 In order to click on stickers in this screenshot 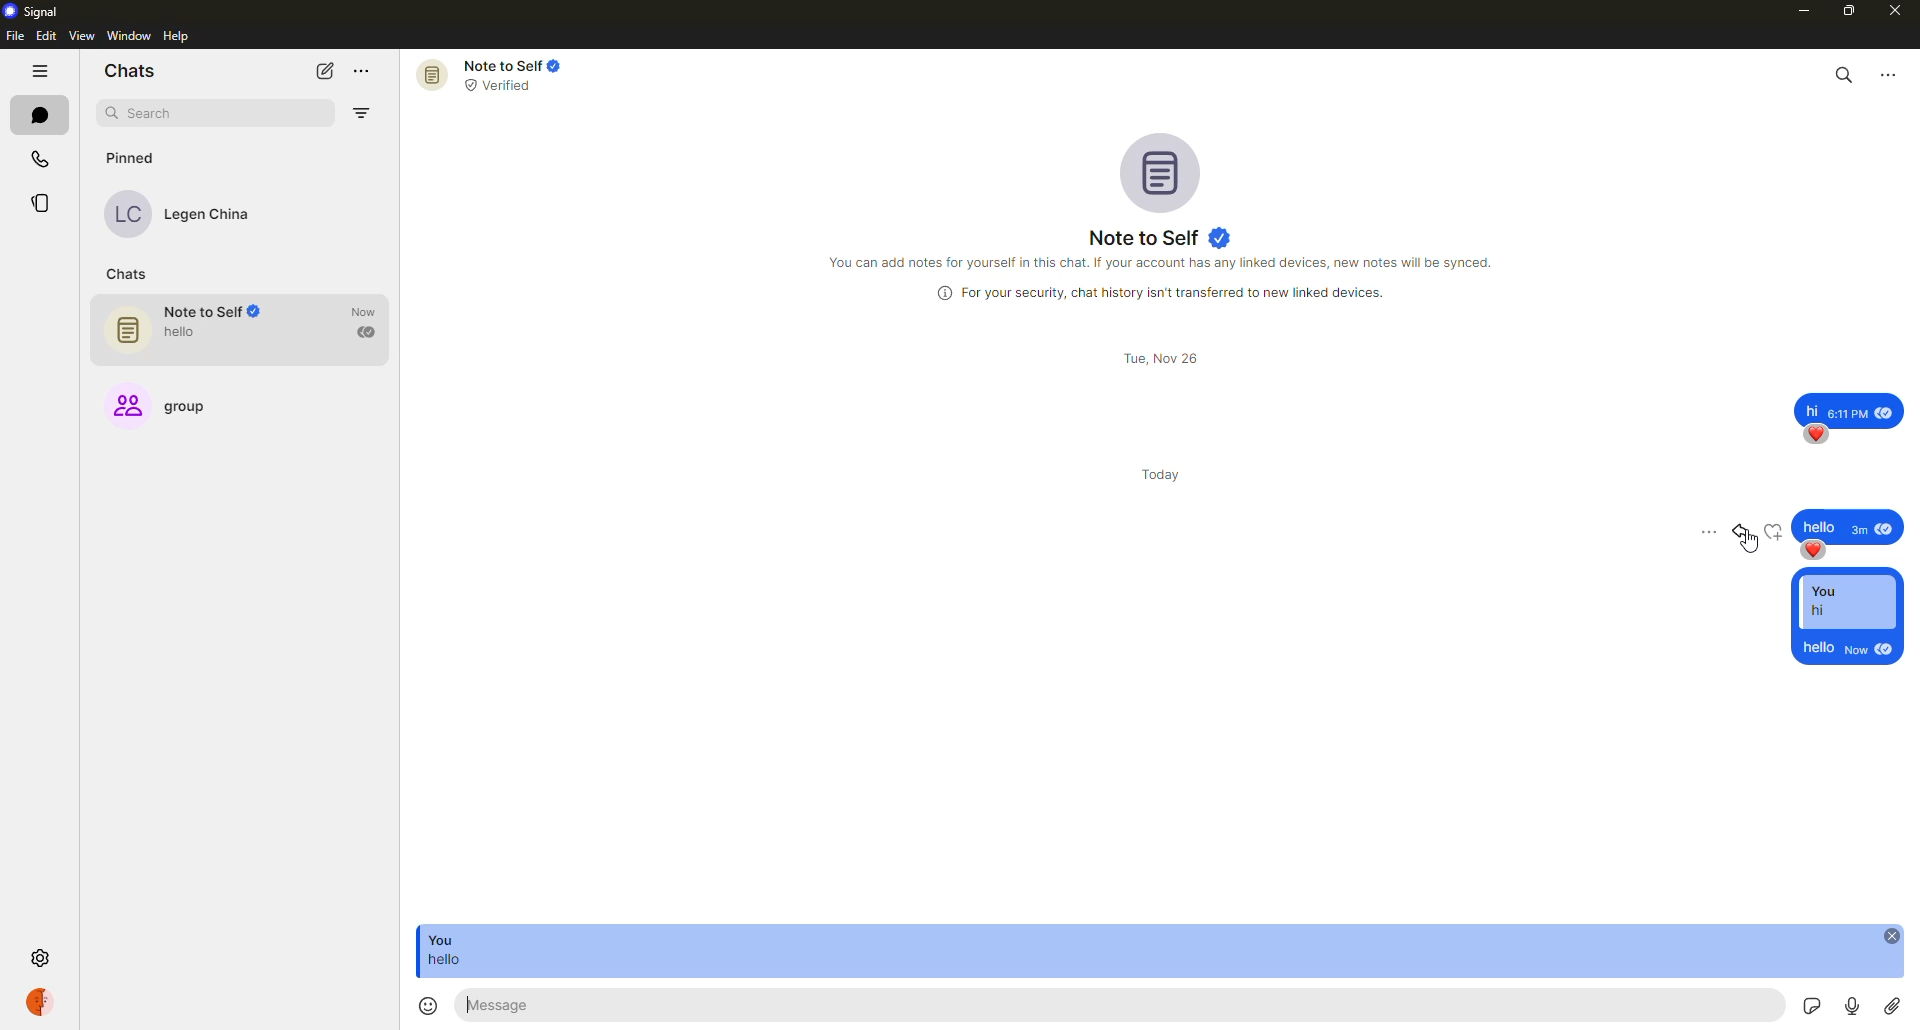, I will do `click(1798, 1002)`.